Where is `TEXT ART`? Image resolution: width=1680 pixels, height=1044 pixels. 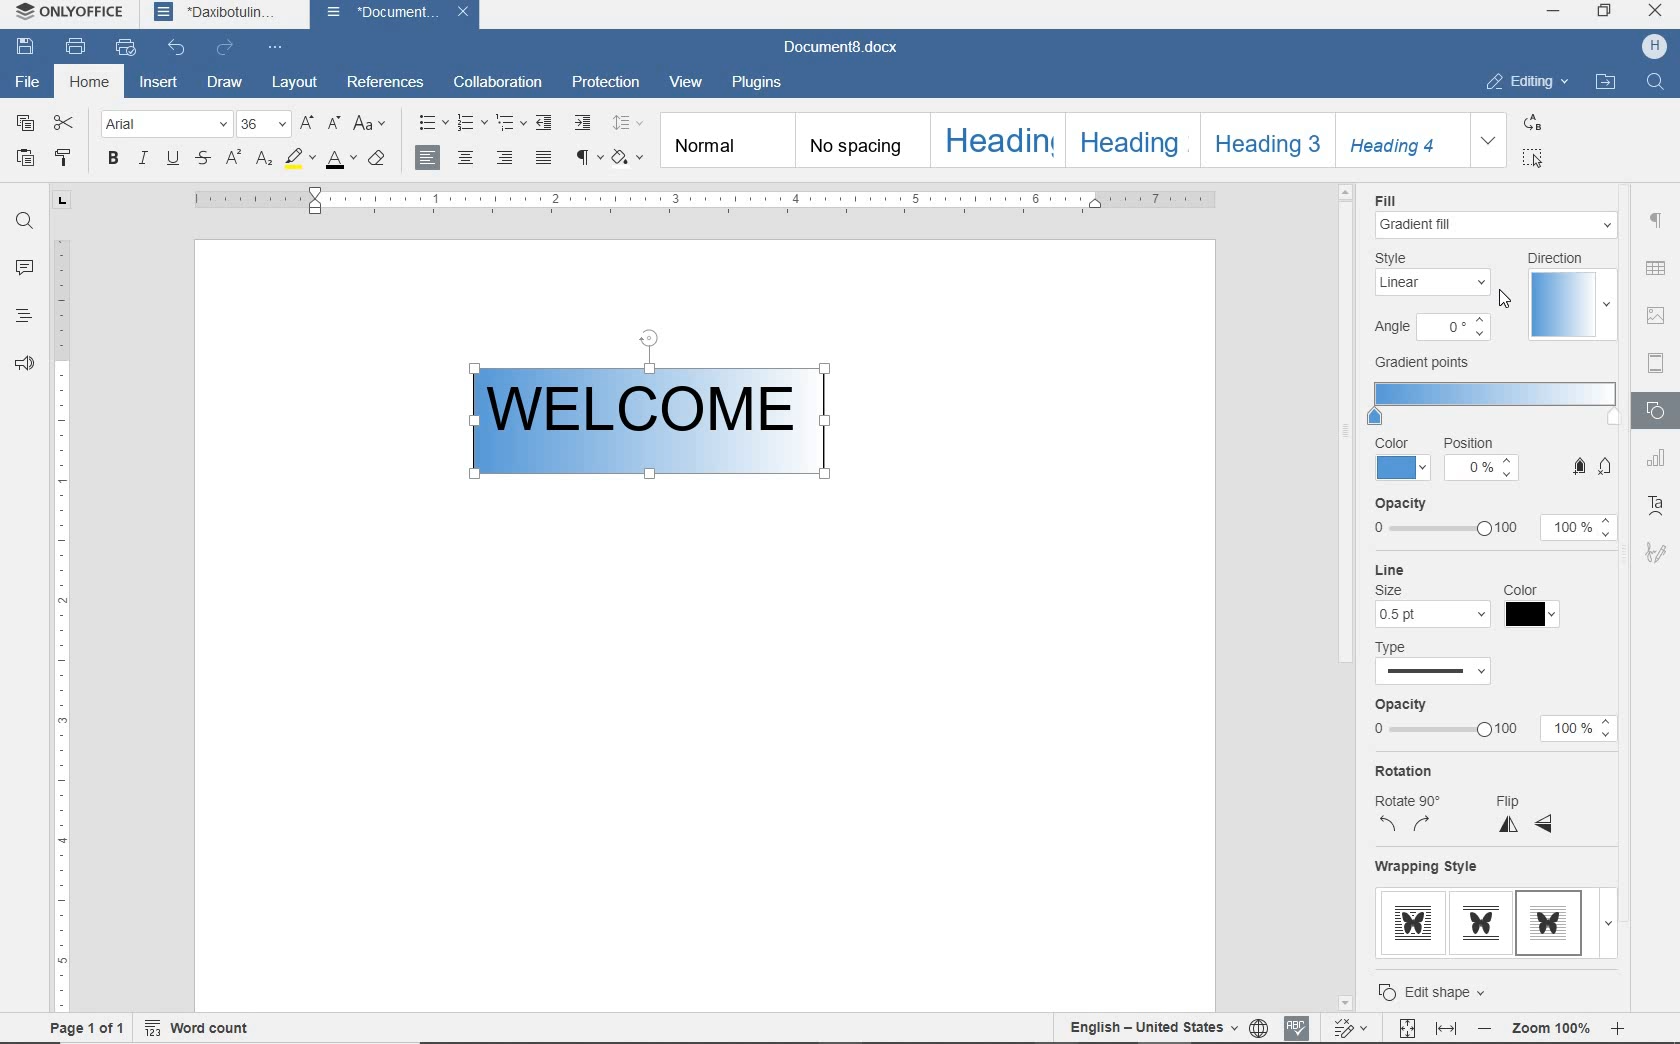 TEXT ART is located at coordinates (1658, 506).